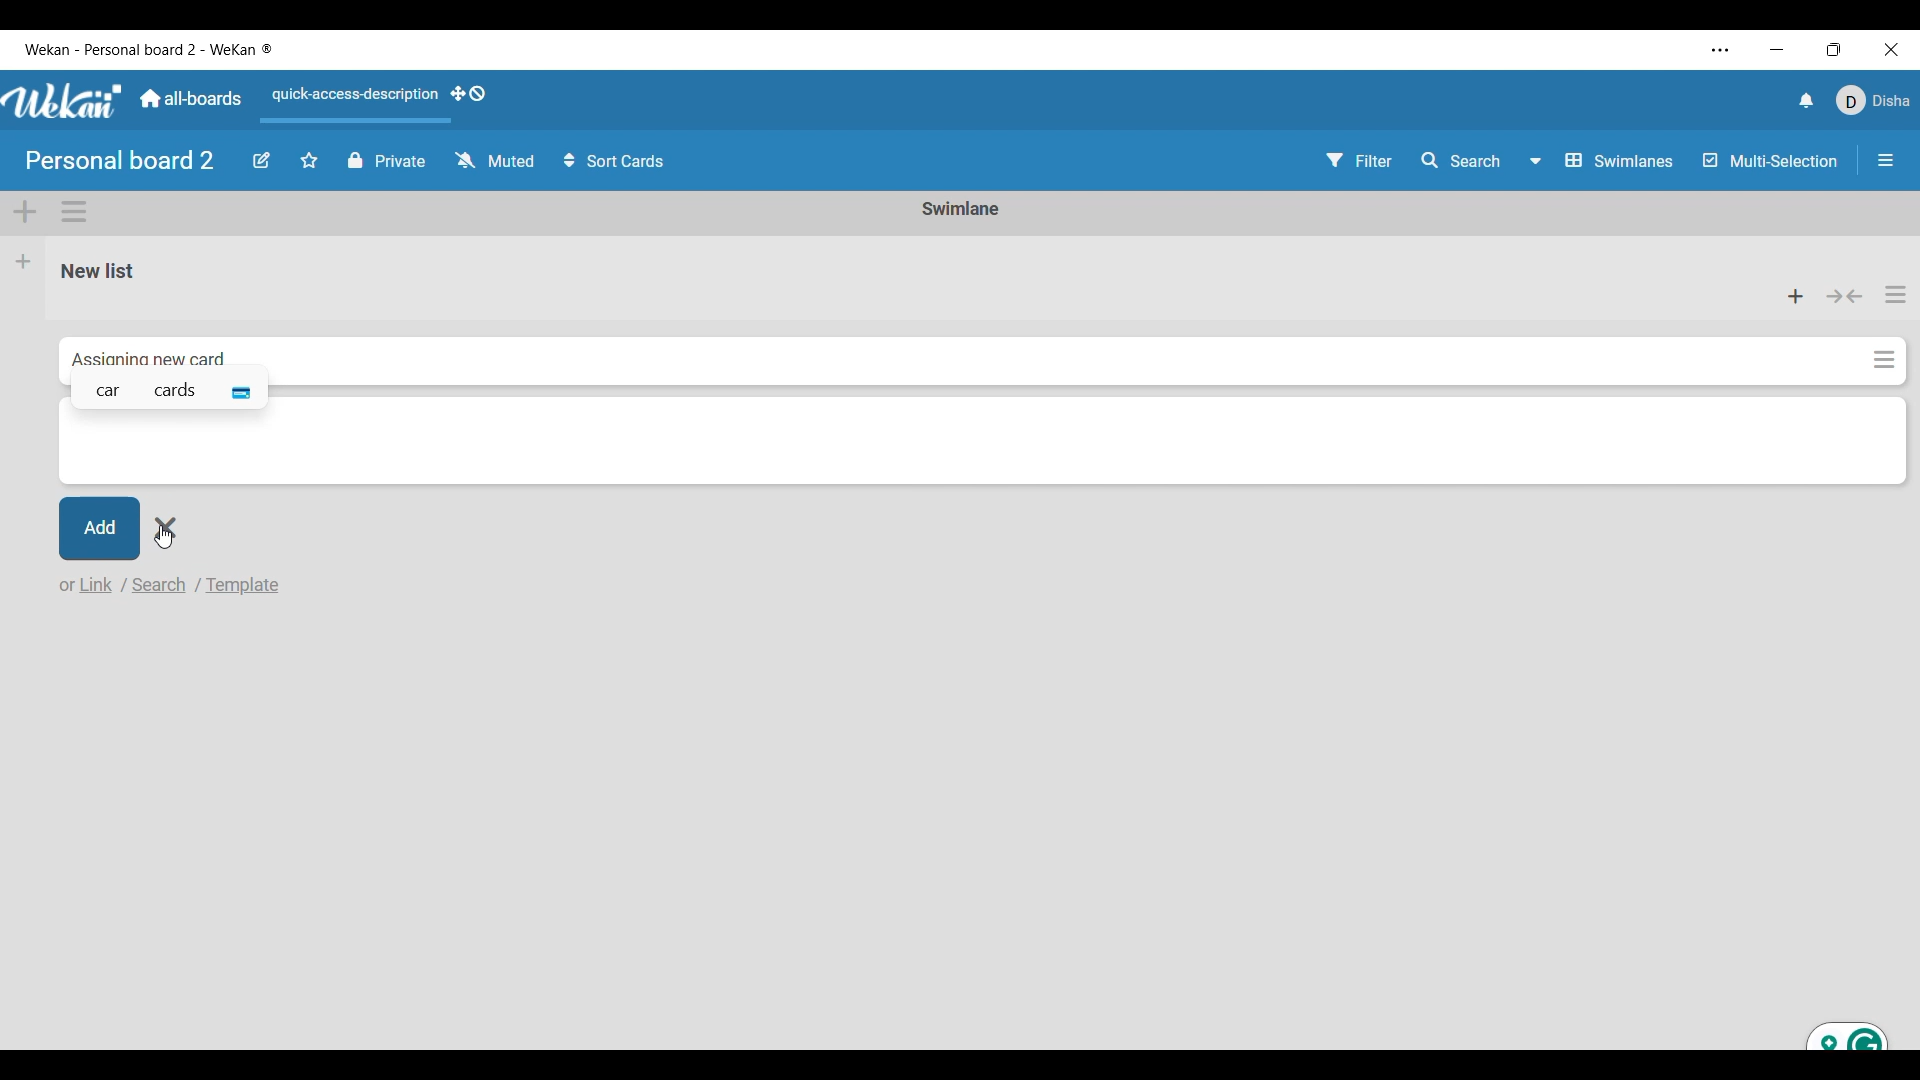  Describe the element at coordinates (615, 160) in the screenshot. I see `Sort card options` at that location.